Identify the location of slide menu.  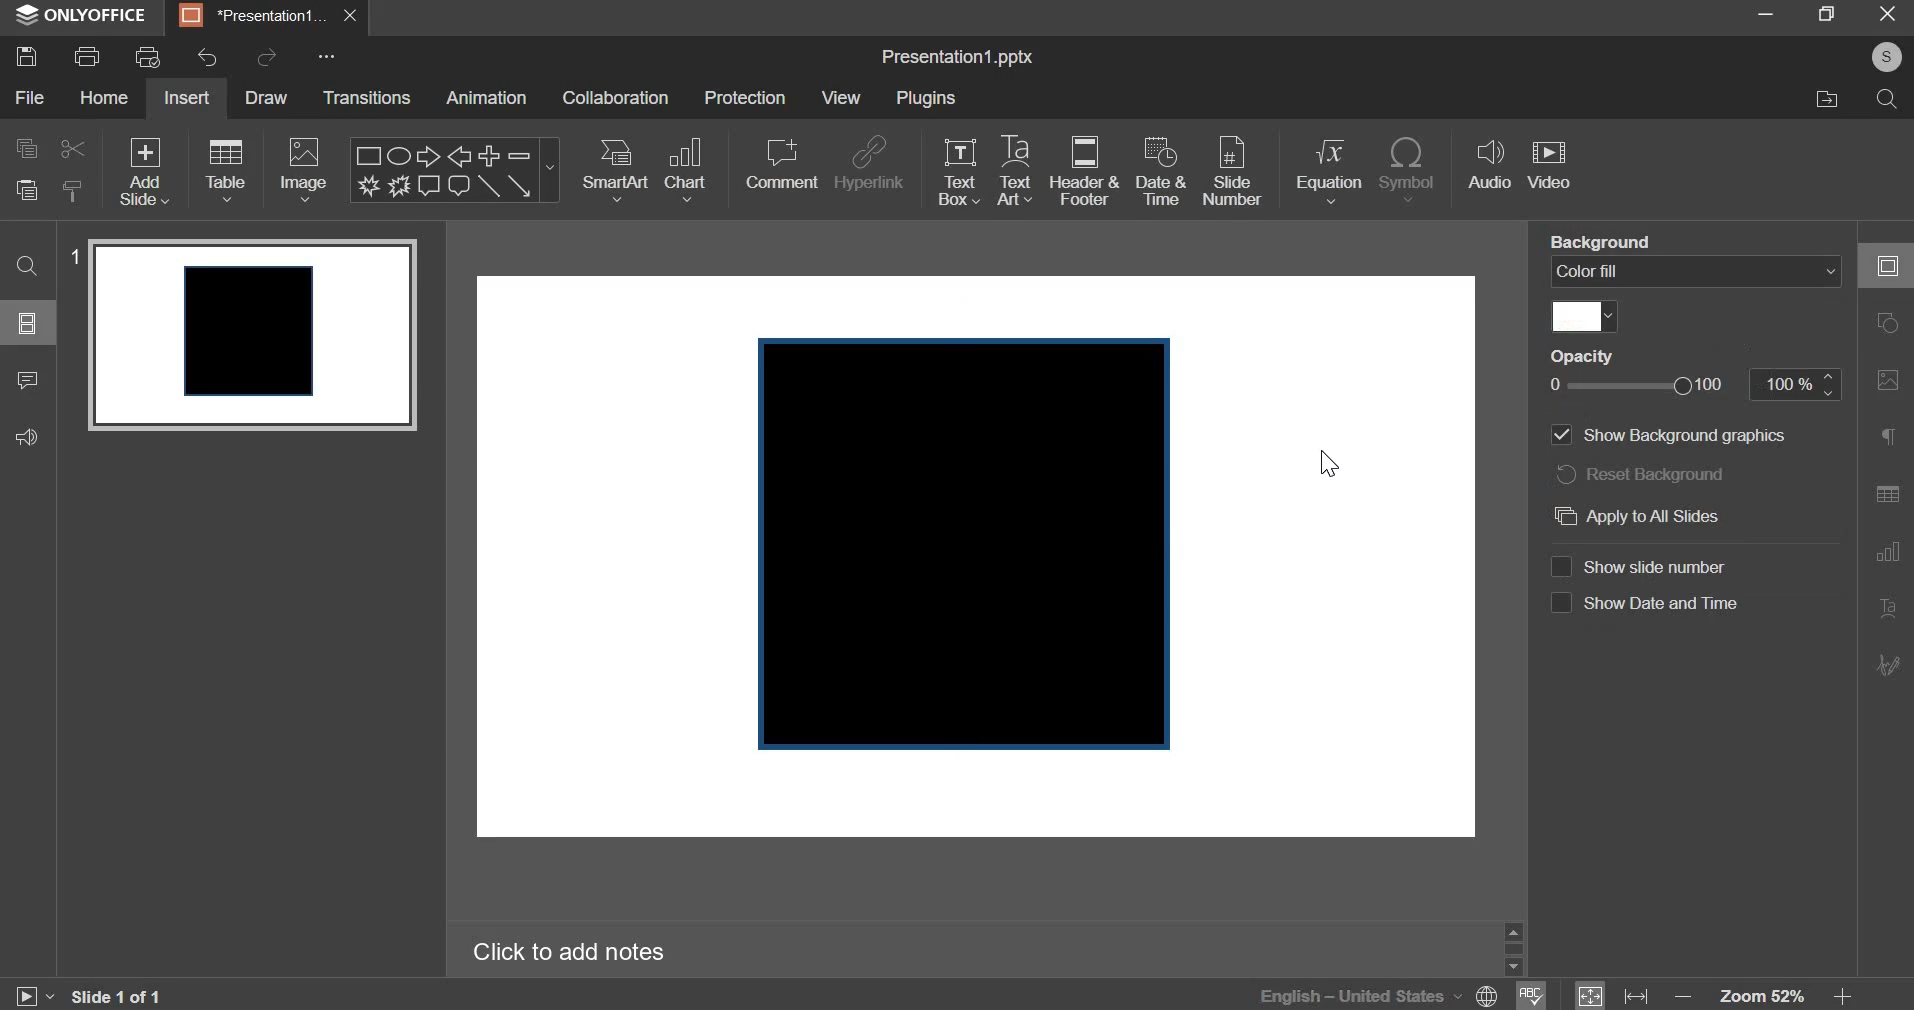
(29, 322).